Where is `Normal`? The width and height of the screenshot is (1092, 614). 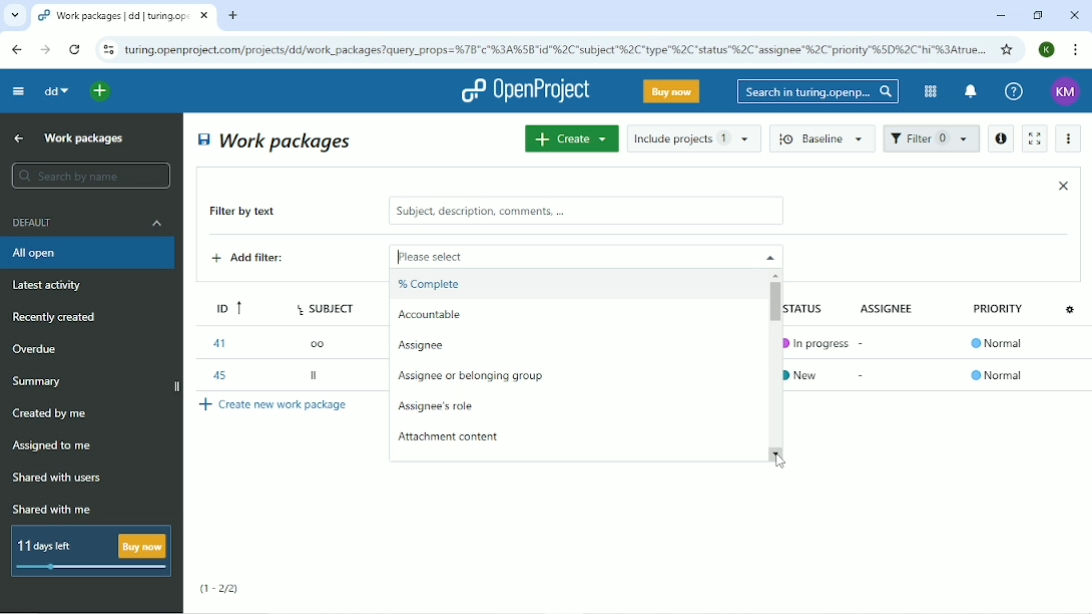
Normal is located at coordinates (1000, 345).